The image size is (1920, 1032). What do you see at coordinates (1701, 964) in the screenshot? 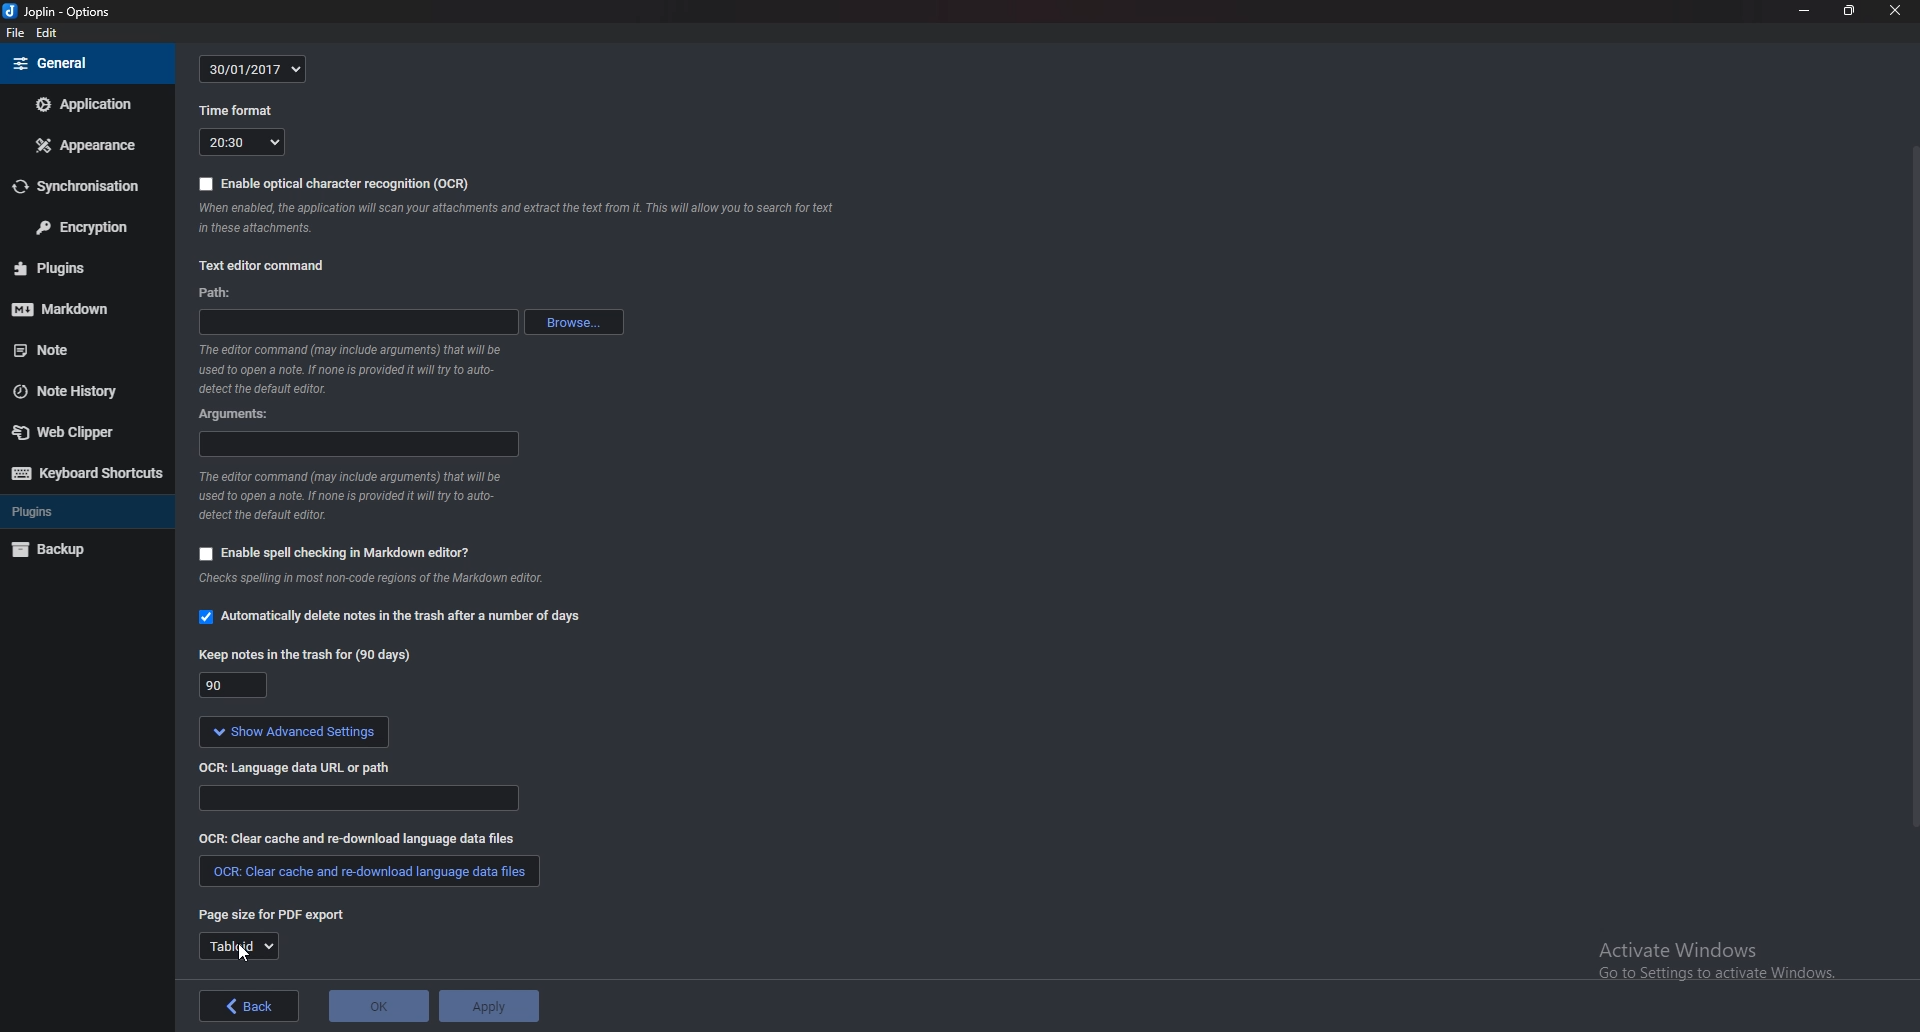
I see `activate windows` at bounding box center [1701, 964].